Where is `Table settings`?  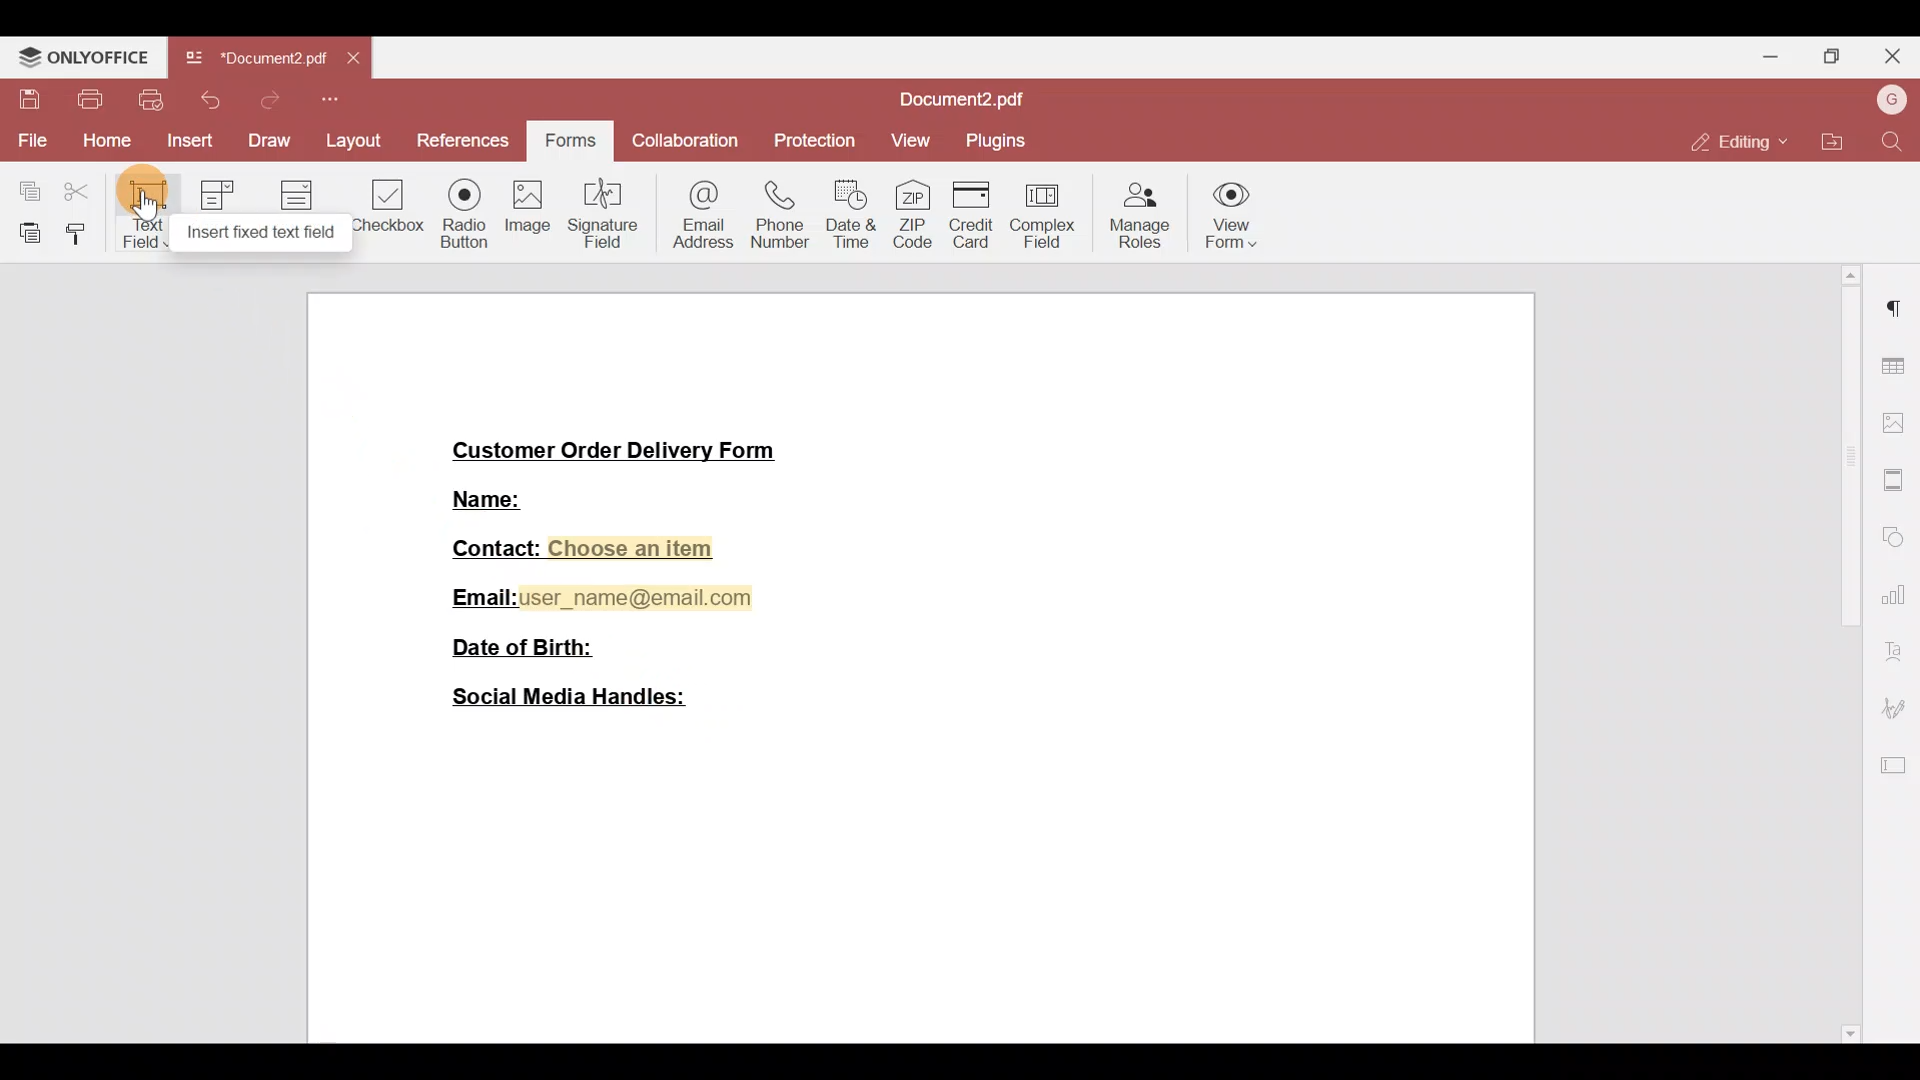 Table settings is located at coordinates (1896, 363).